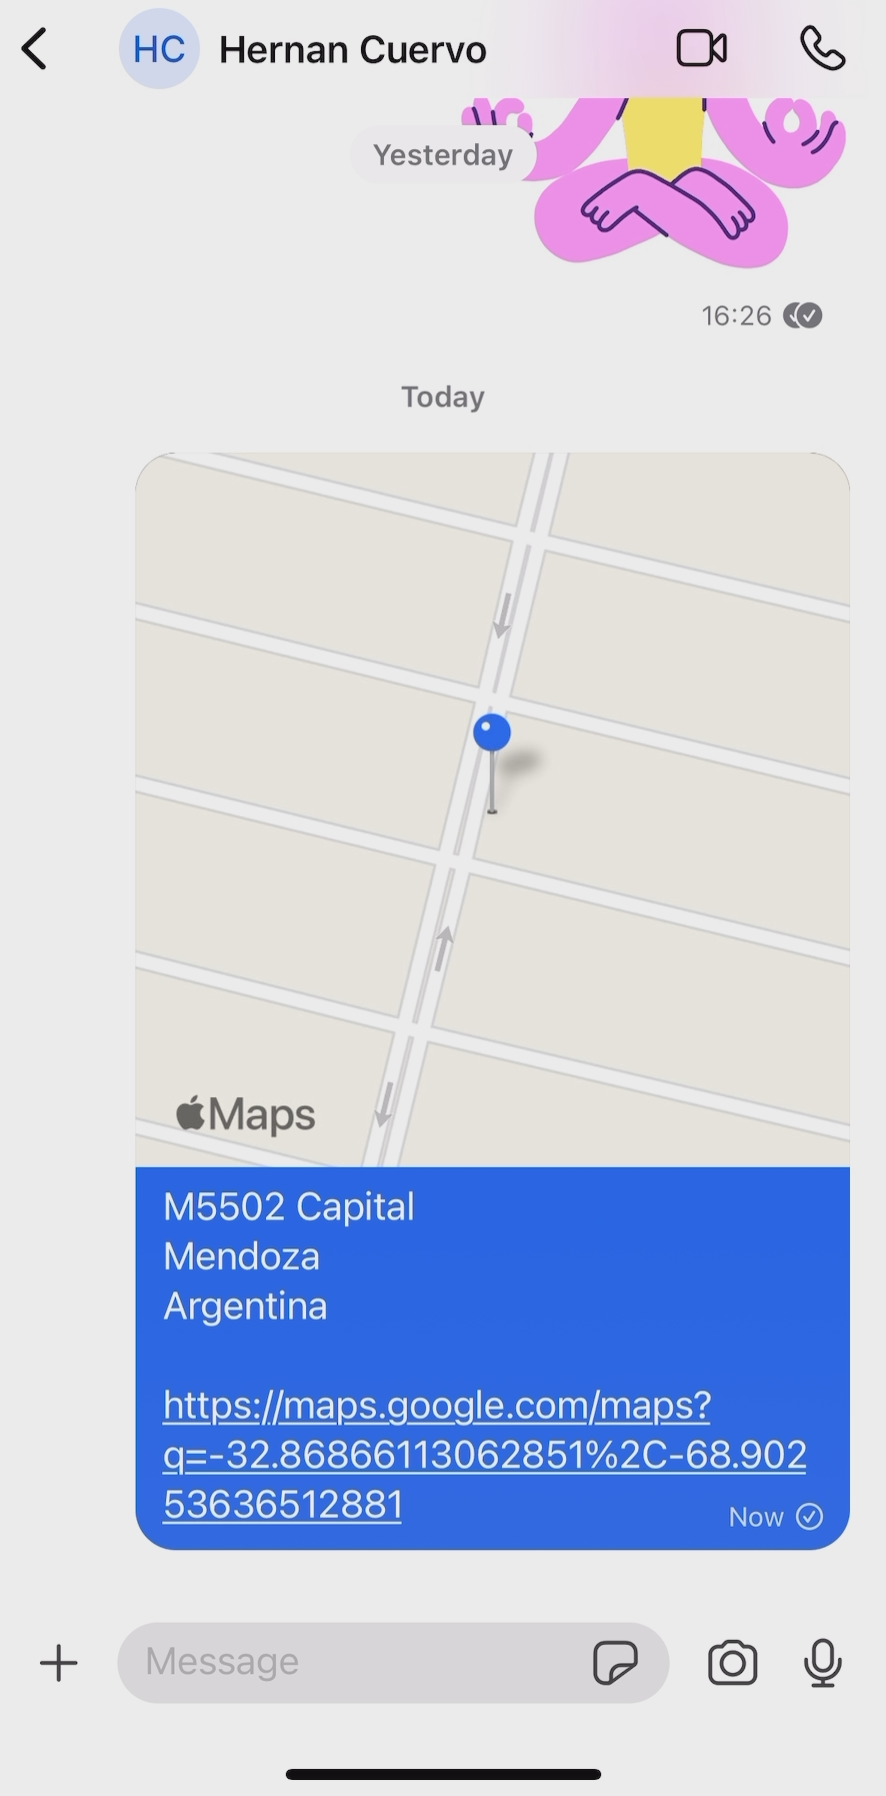 The image size is (886, 1796). Describe the element at coordinates (34, 49) in the screenshot. I see `navigate back` at that location.